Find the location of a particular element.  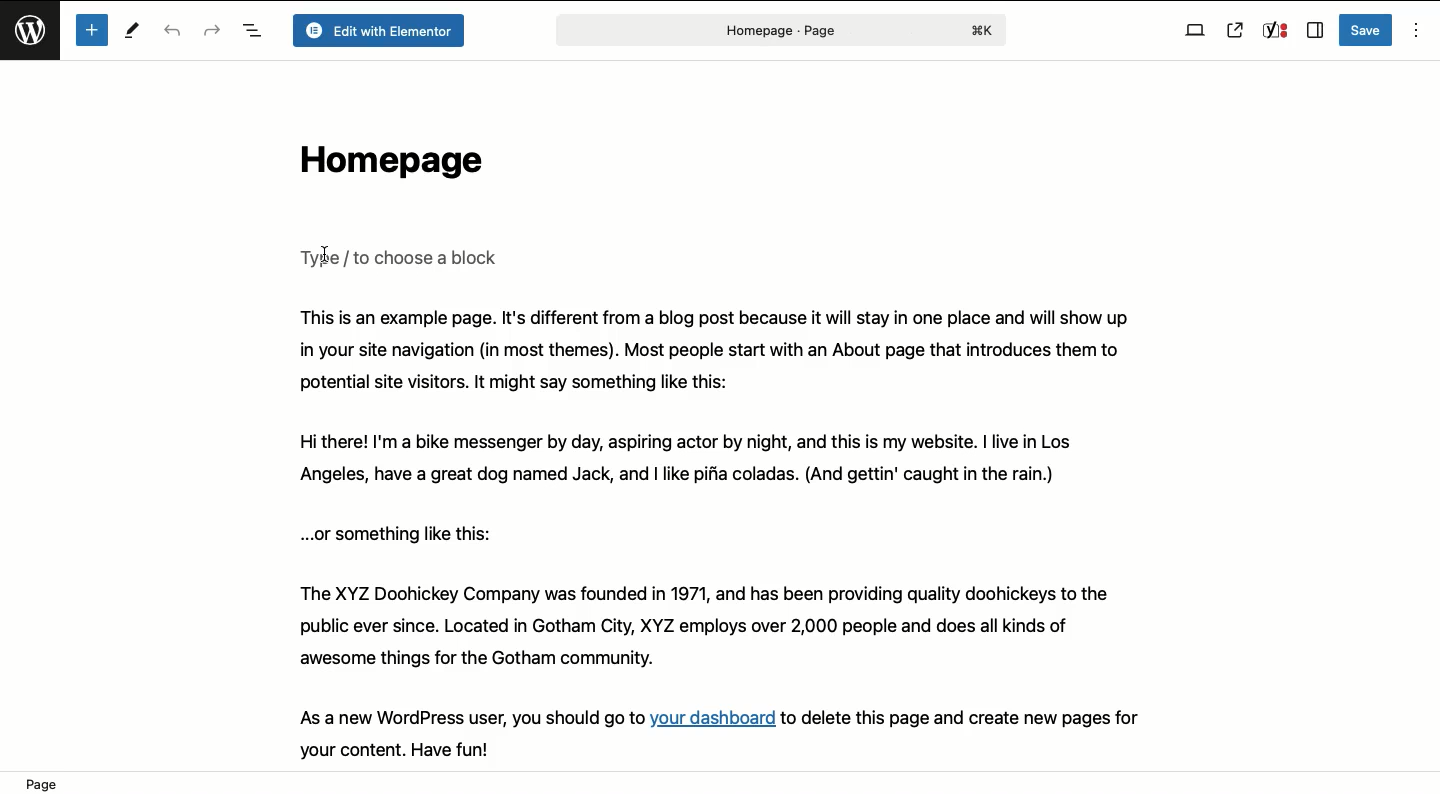

Tools is located at coordinates (134, 33).